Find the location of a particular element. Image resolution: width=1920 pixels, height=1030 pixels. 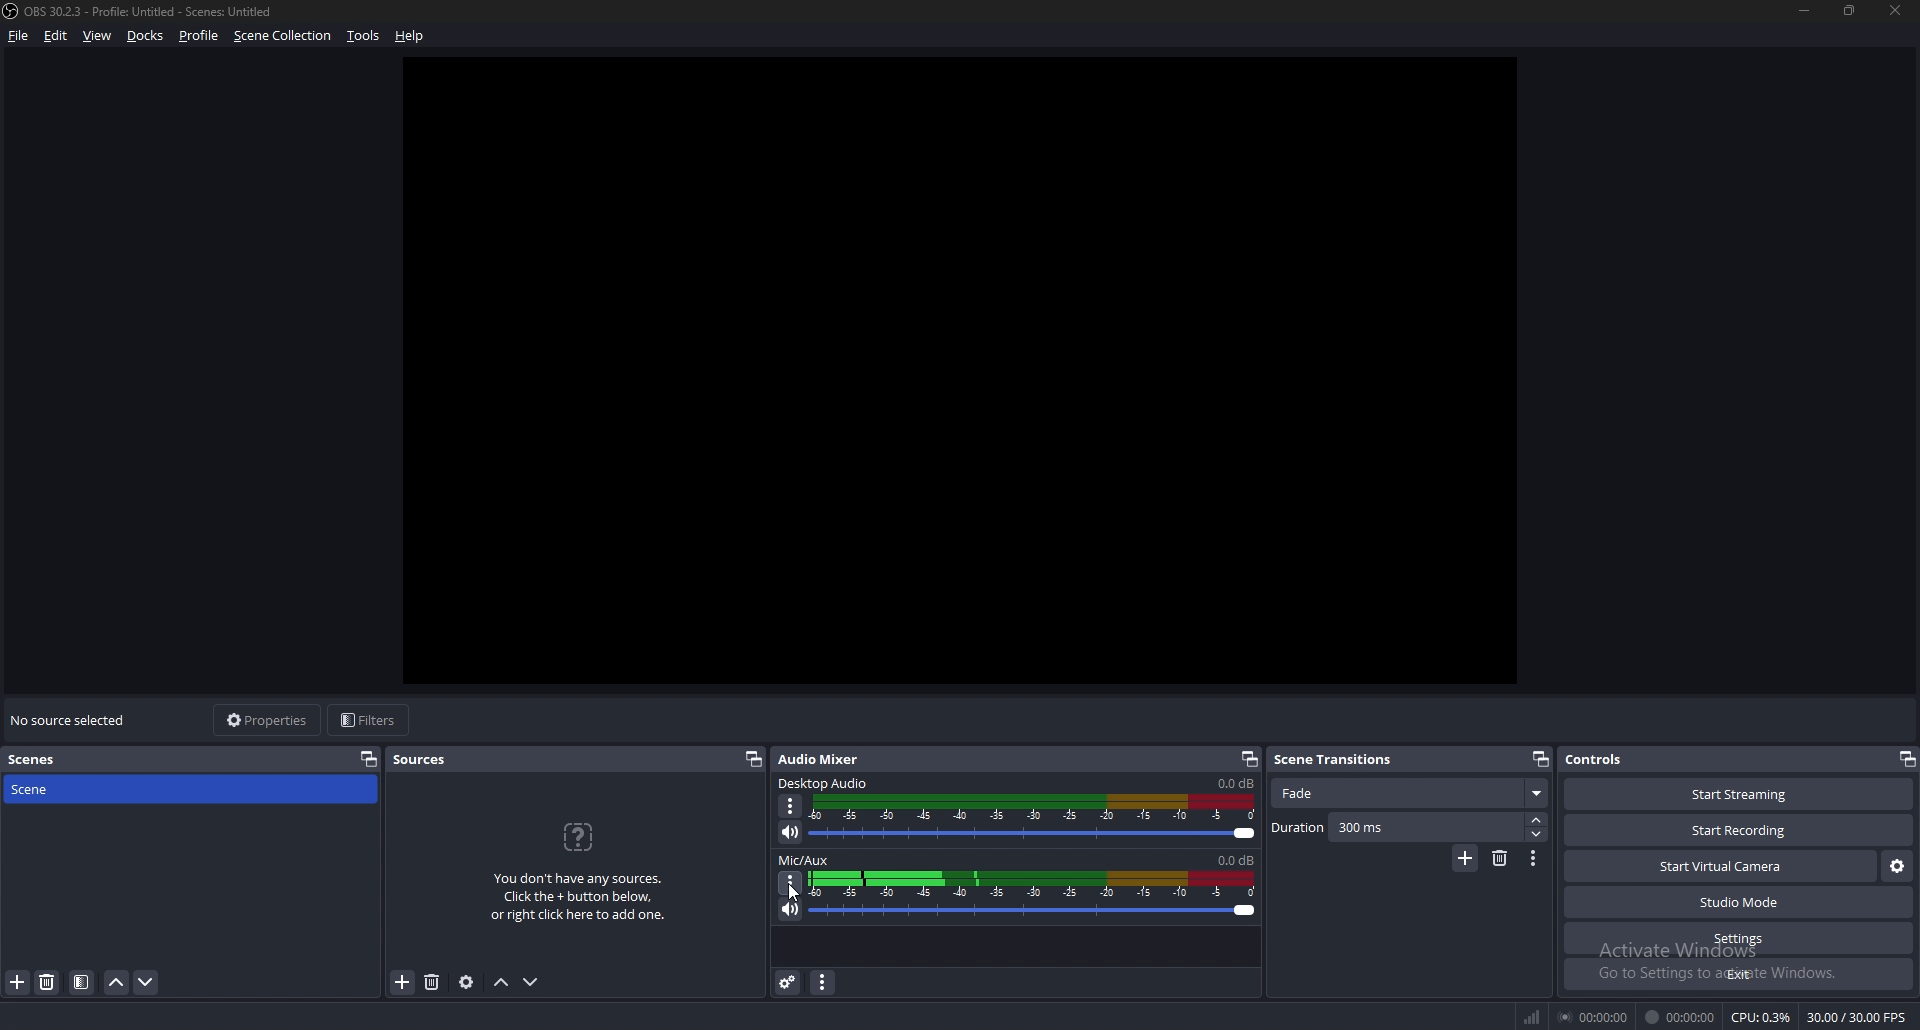

docks is located at coordinates (145, 36).